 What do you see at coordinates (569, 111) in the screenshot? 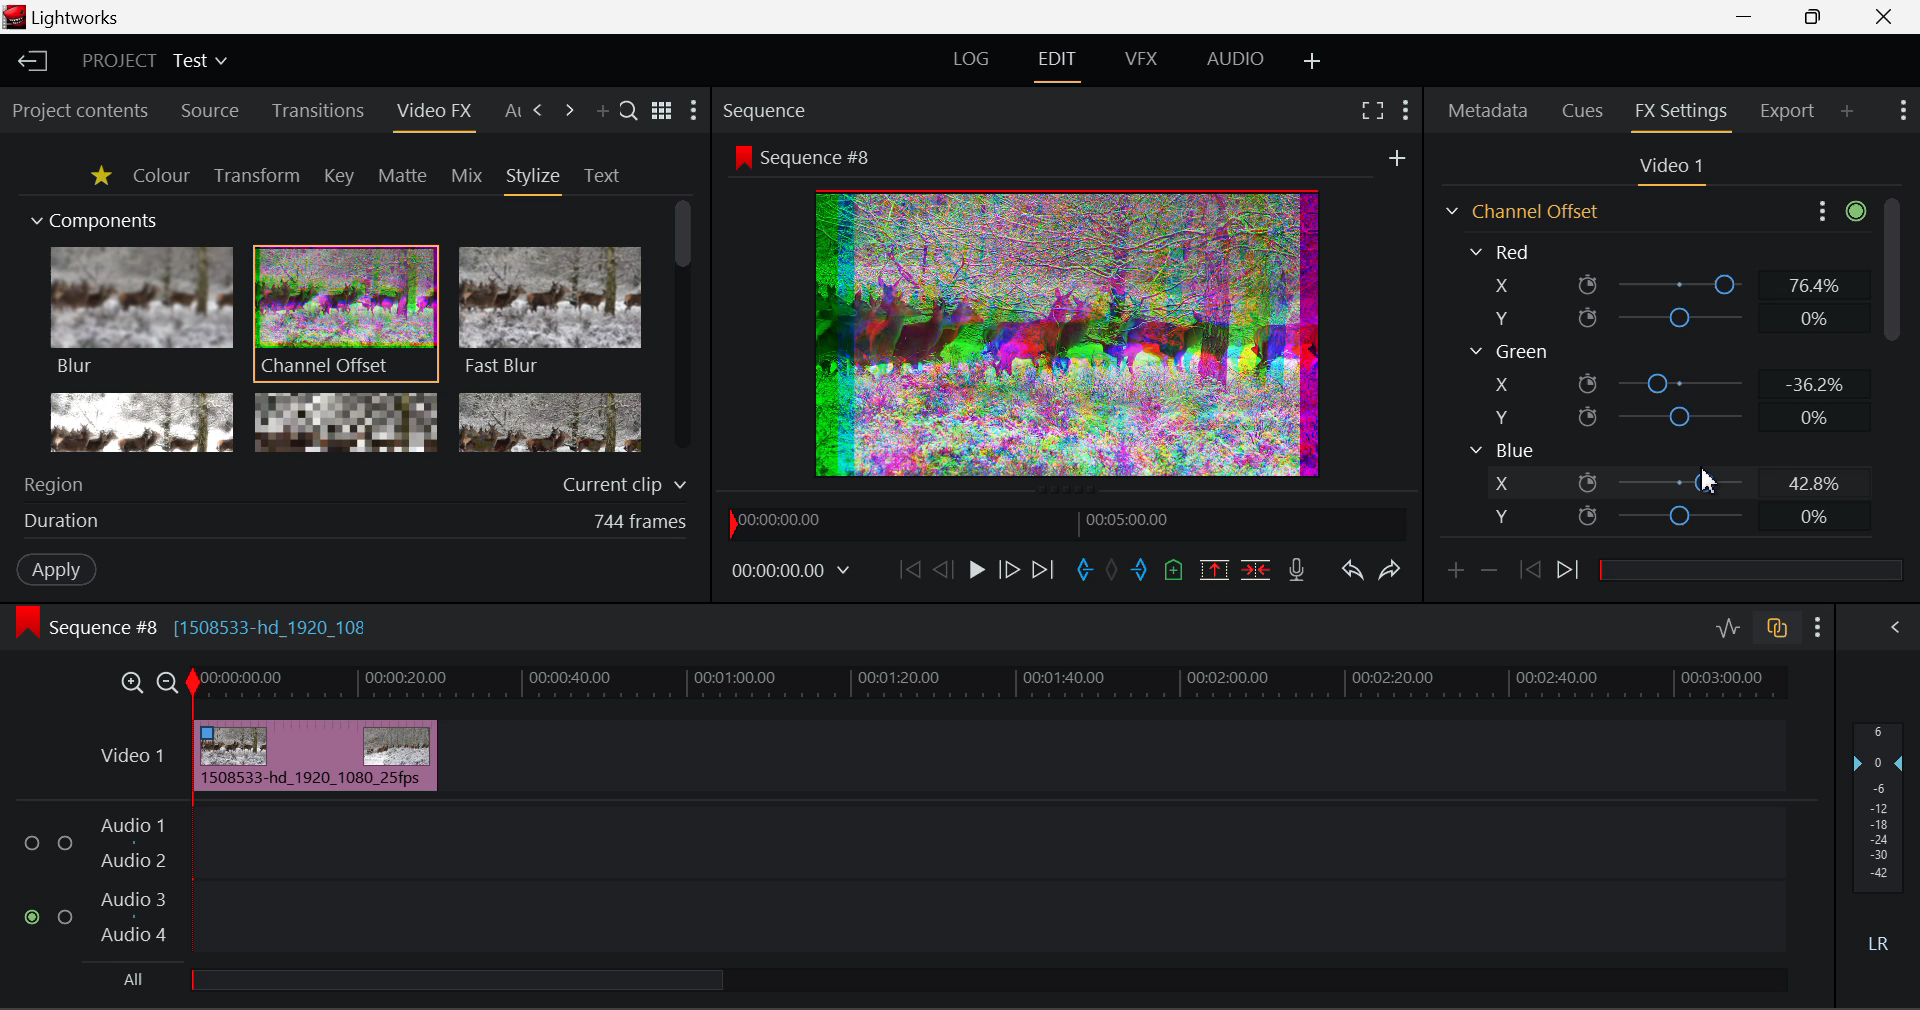
I see `Next Tab` at bounding box center [569, 111].